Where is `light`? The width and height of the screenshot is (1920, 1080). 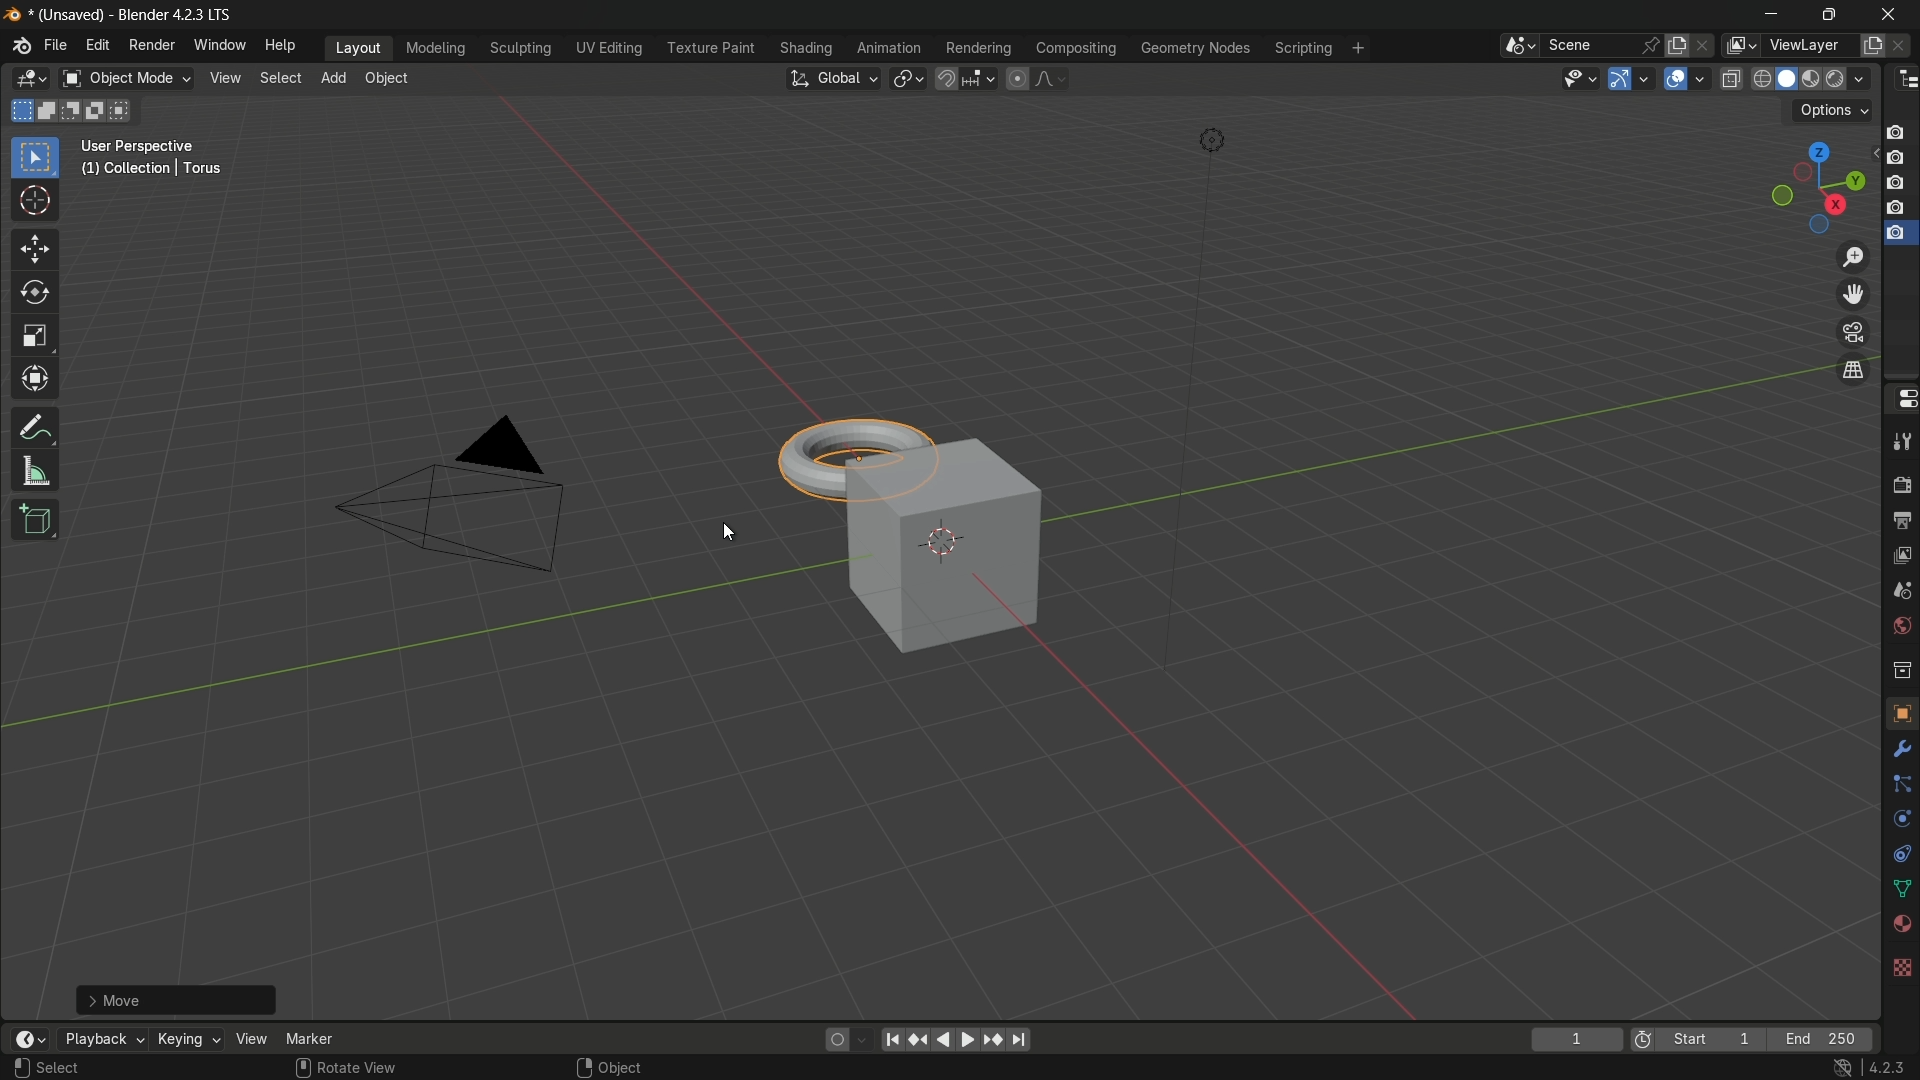
light is located at coordinates (1211, 141).